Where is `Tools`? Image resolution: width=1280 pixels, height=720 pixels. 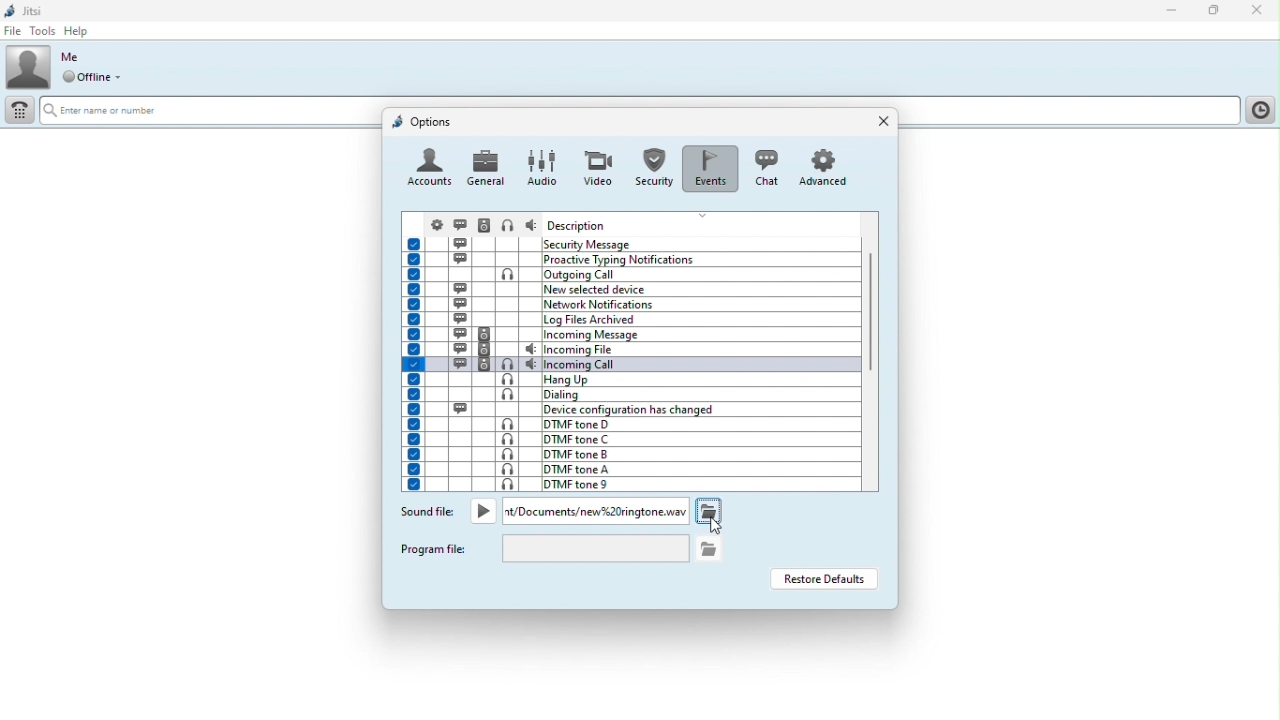 Tools is located at coordinates (42, 31).